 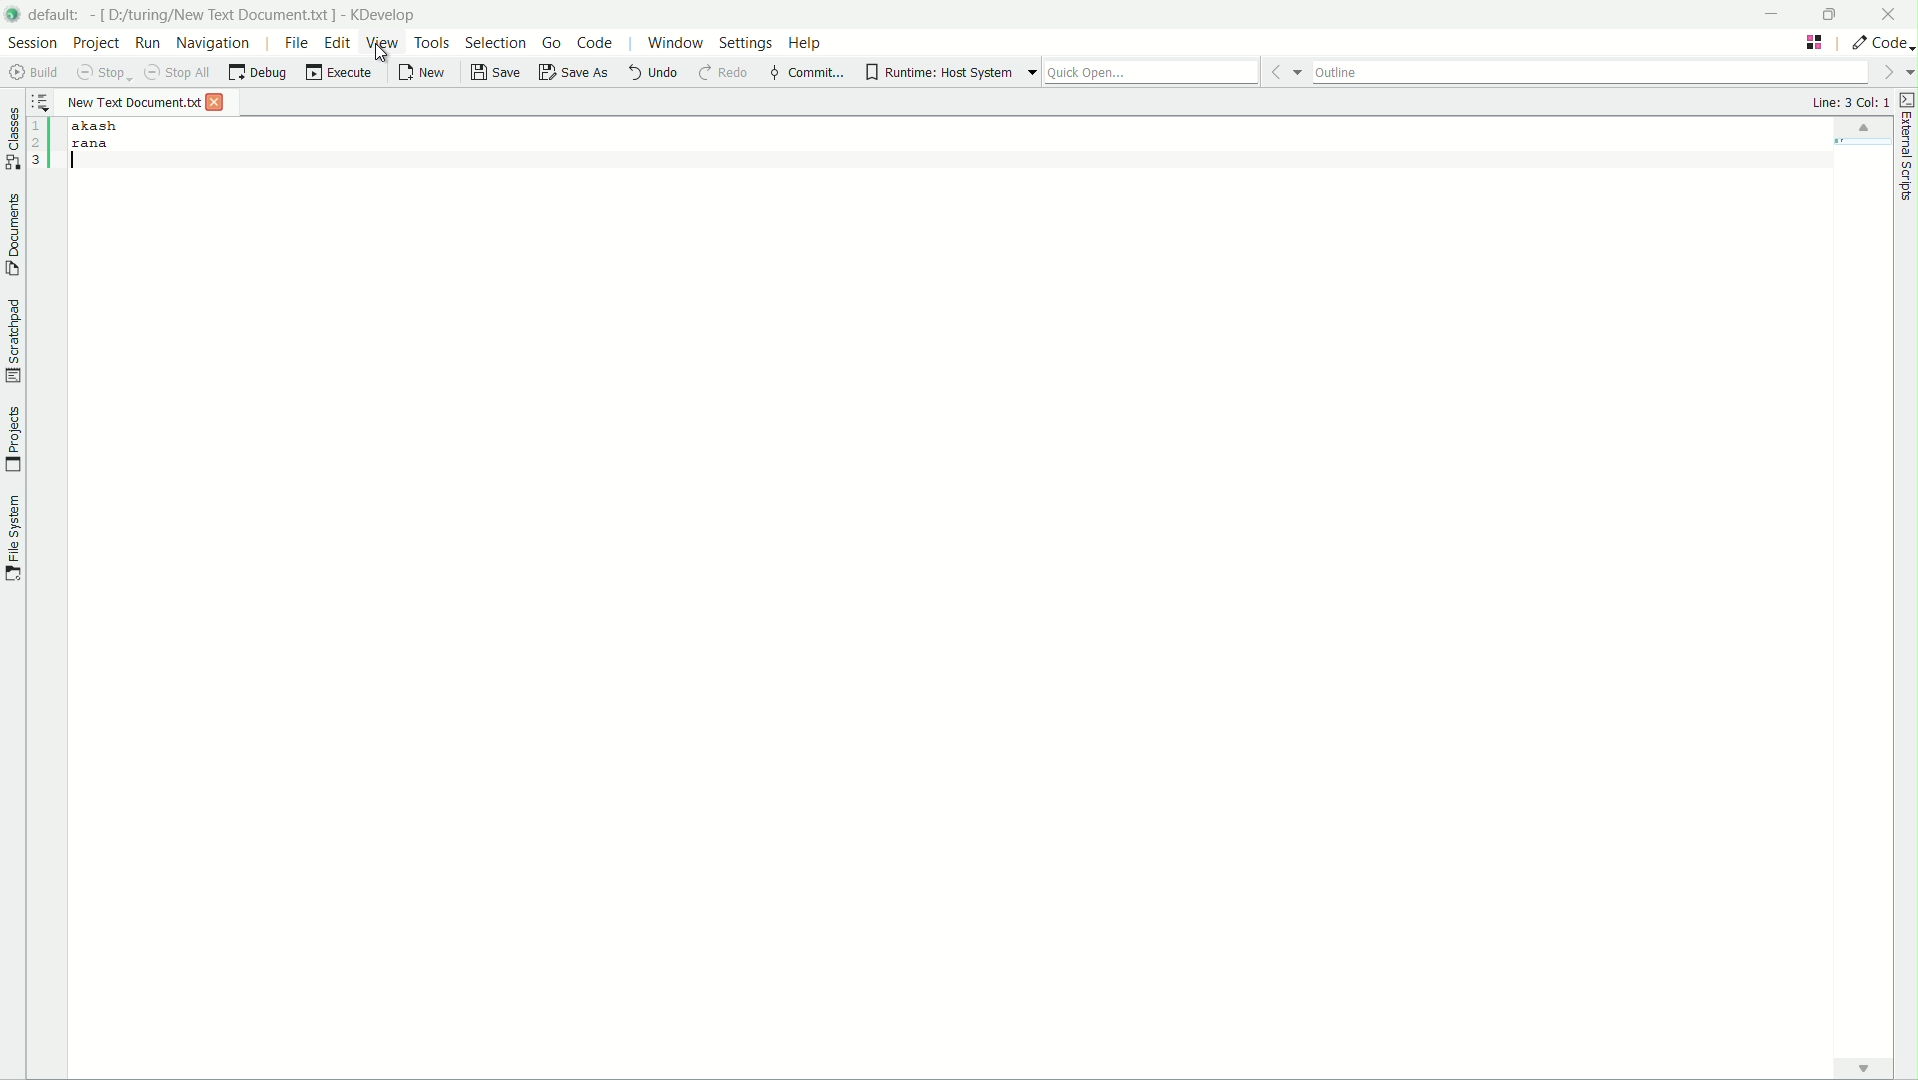 What do you see at coordinates (432, 42) in the screenshot?
I see `tools menu` at bounding box center [432, 42].